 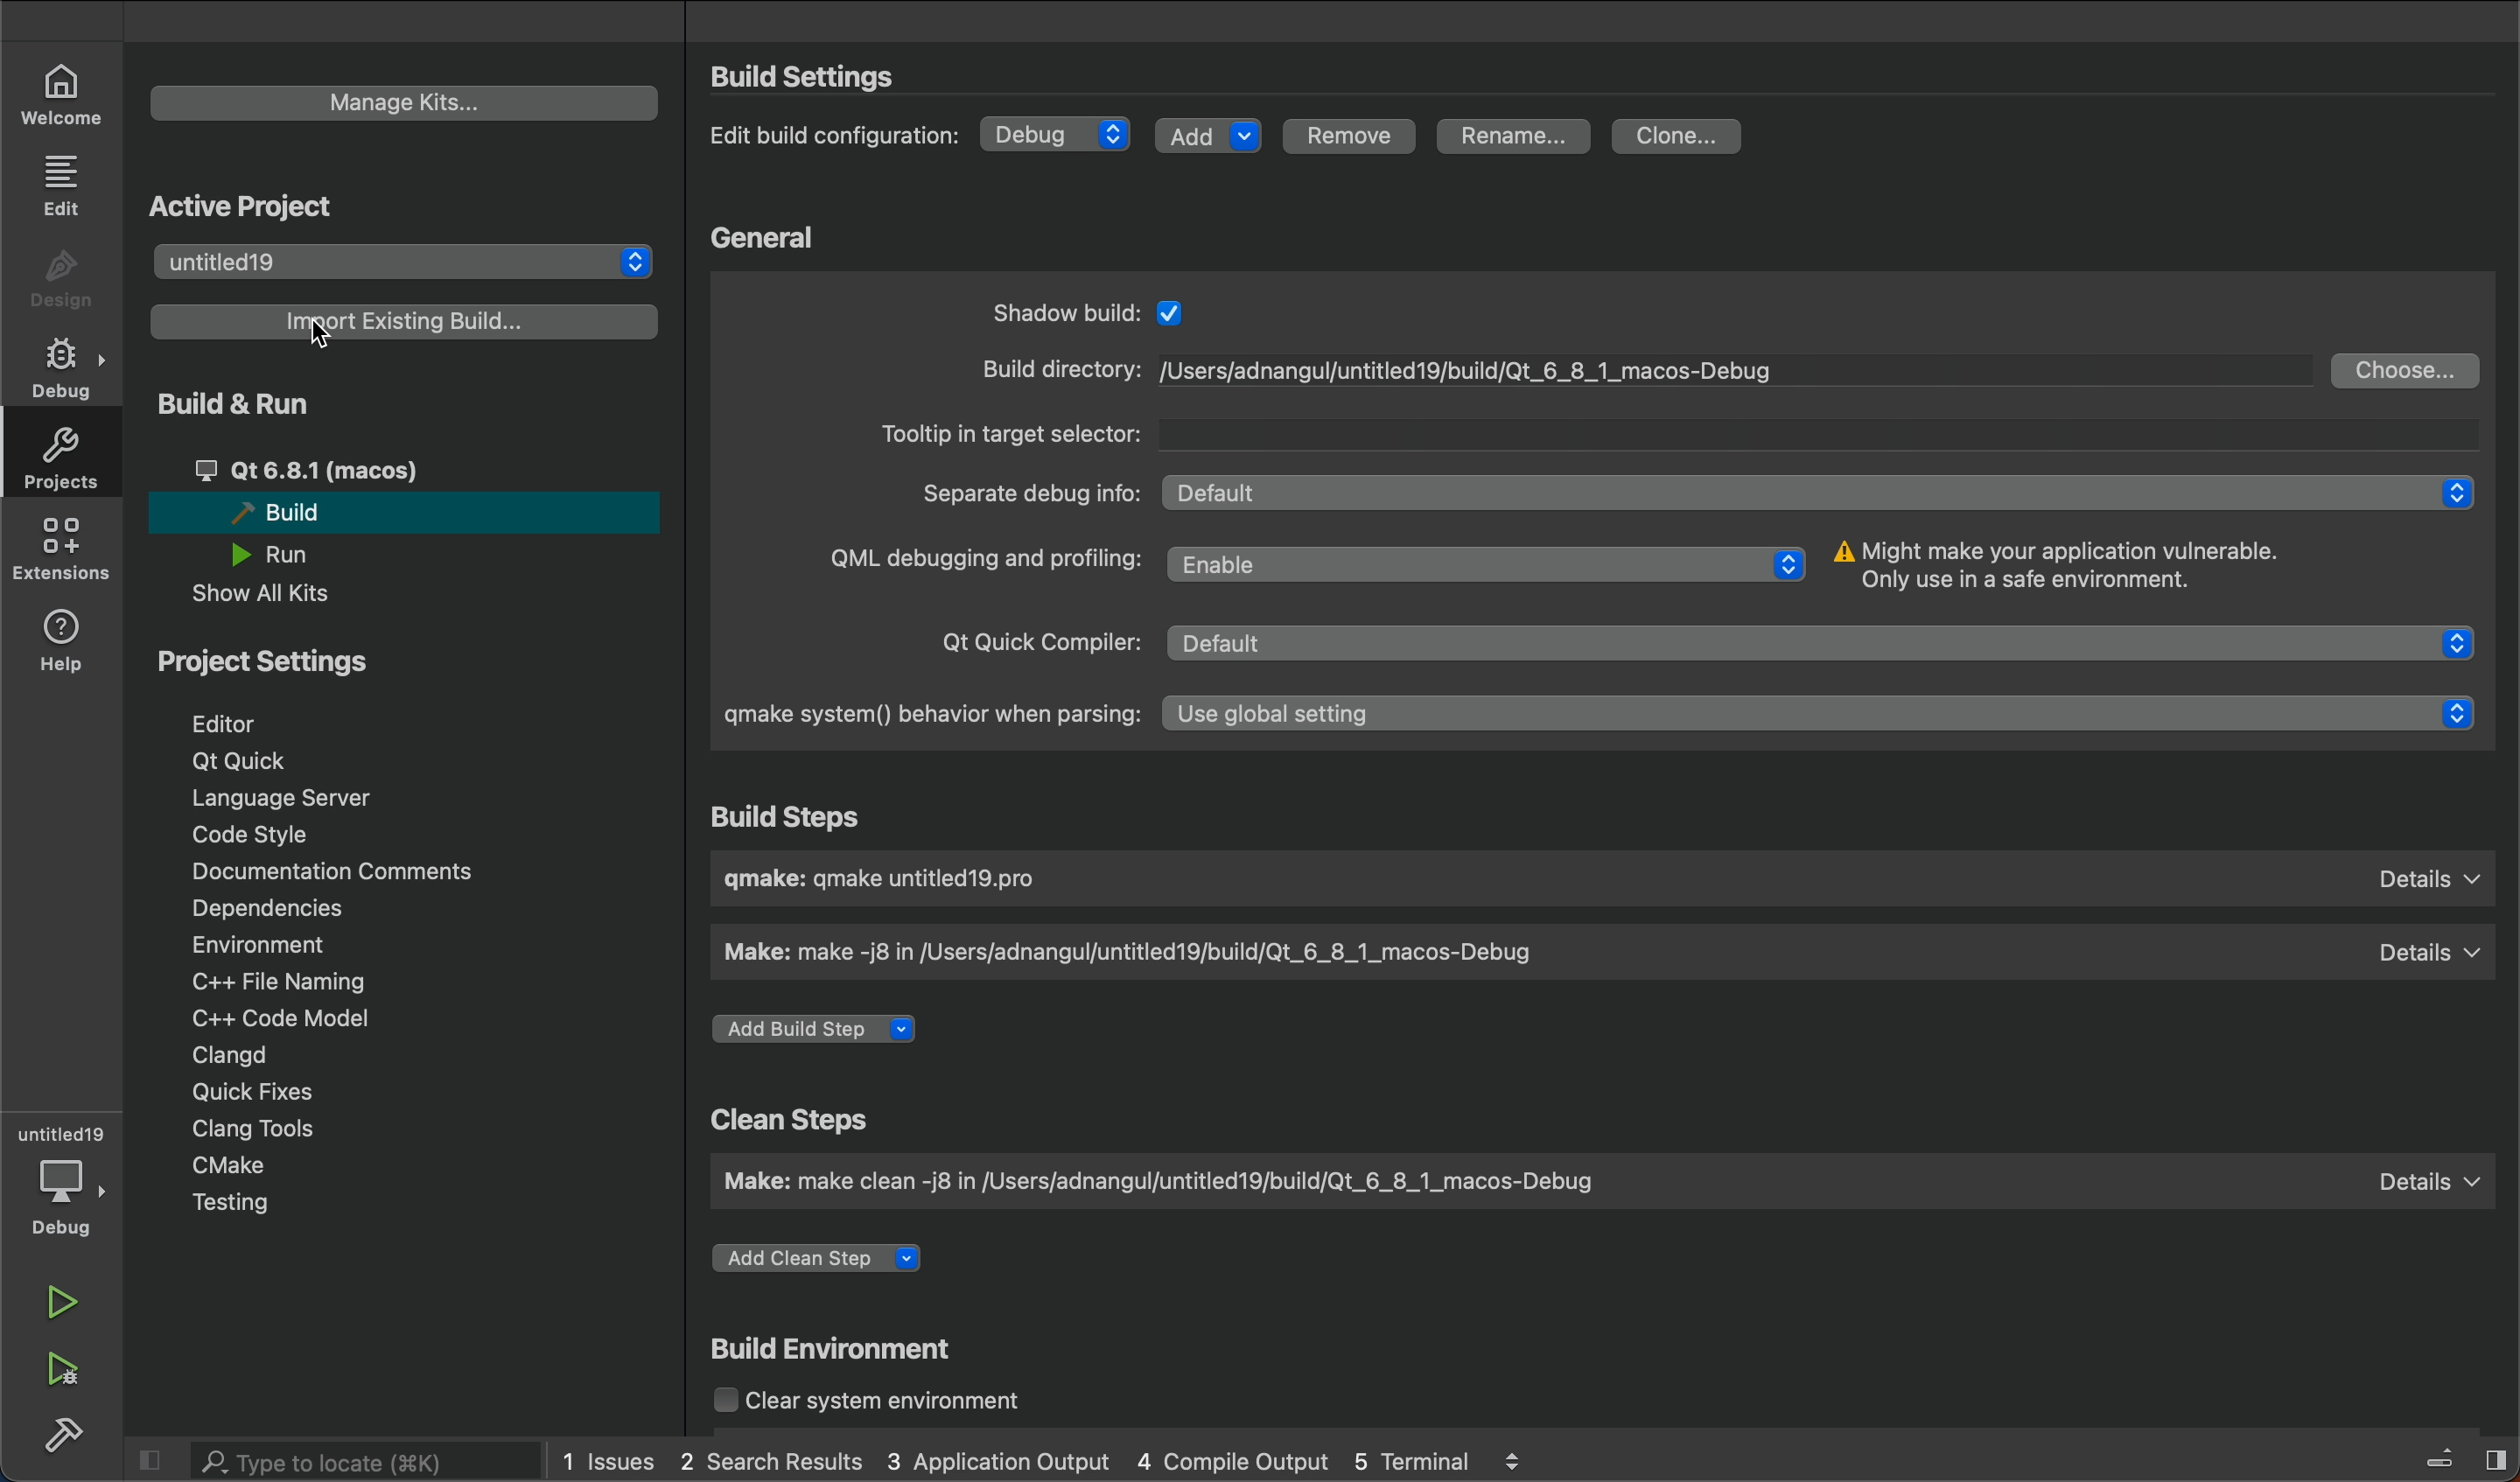 I want to click on tooltp, so click(x=1689, y=436).